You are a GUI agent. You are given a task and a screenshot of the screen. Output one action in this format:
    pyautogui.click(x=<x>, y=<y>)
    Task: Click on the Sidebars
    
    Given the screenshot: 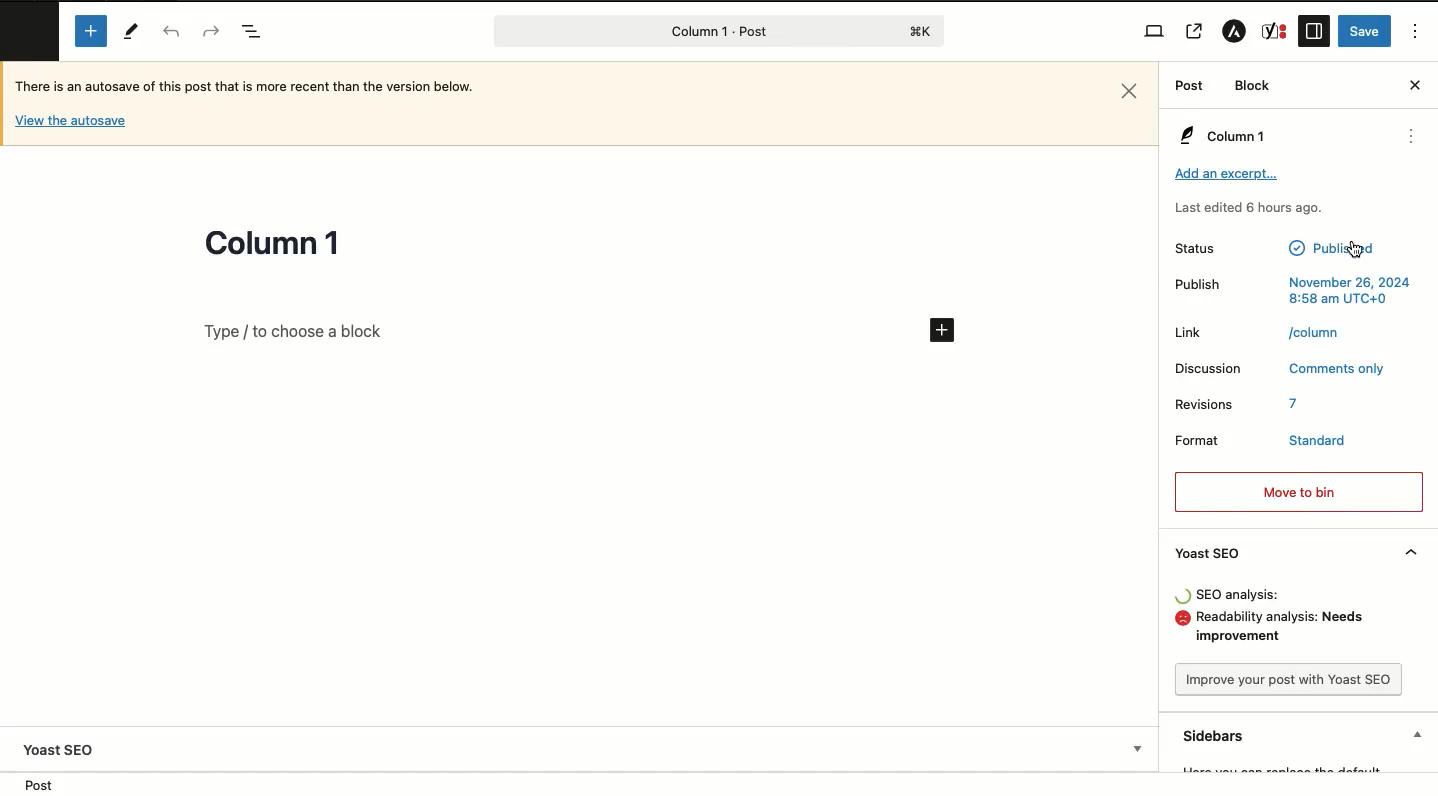 What is the action you would take?
    pyautogui.click(x=1303, y=735)
    